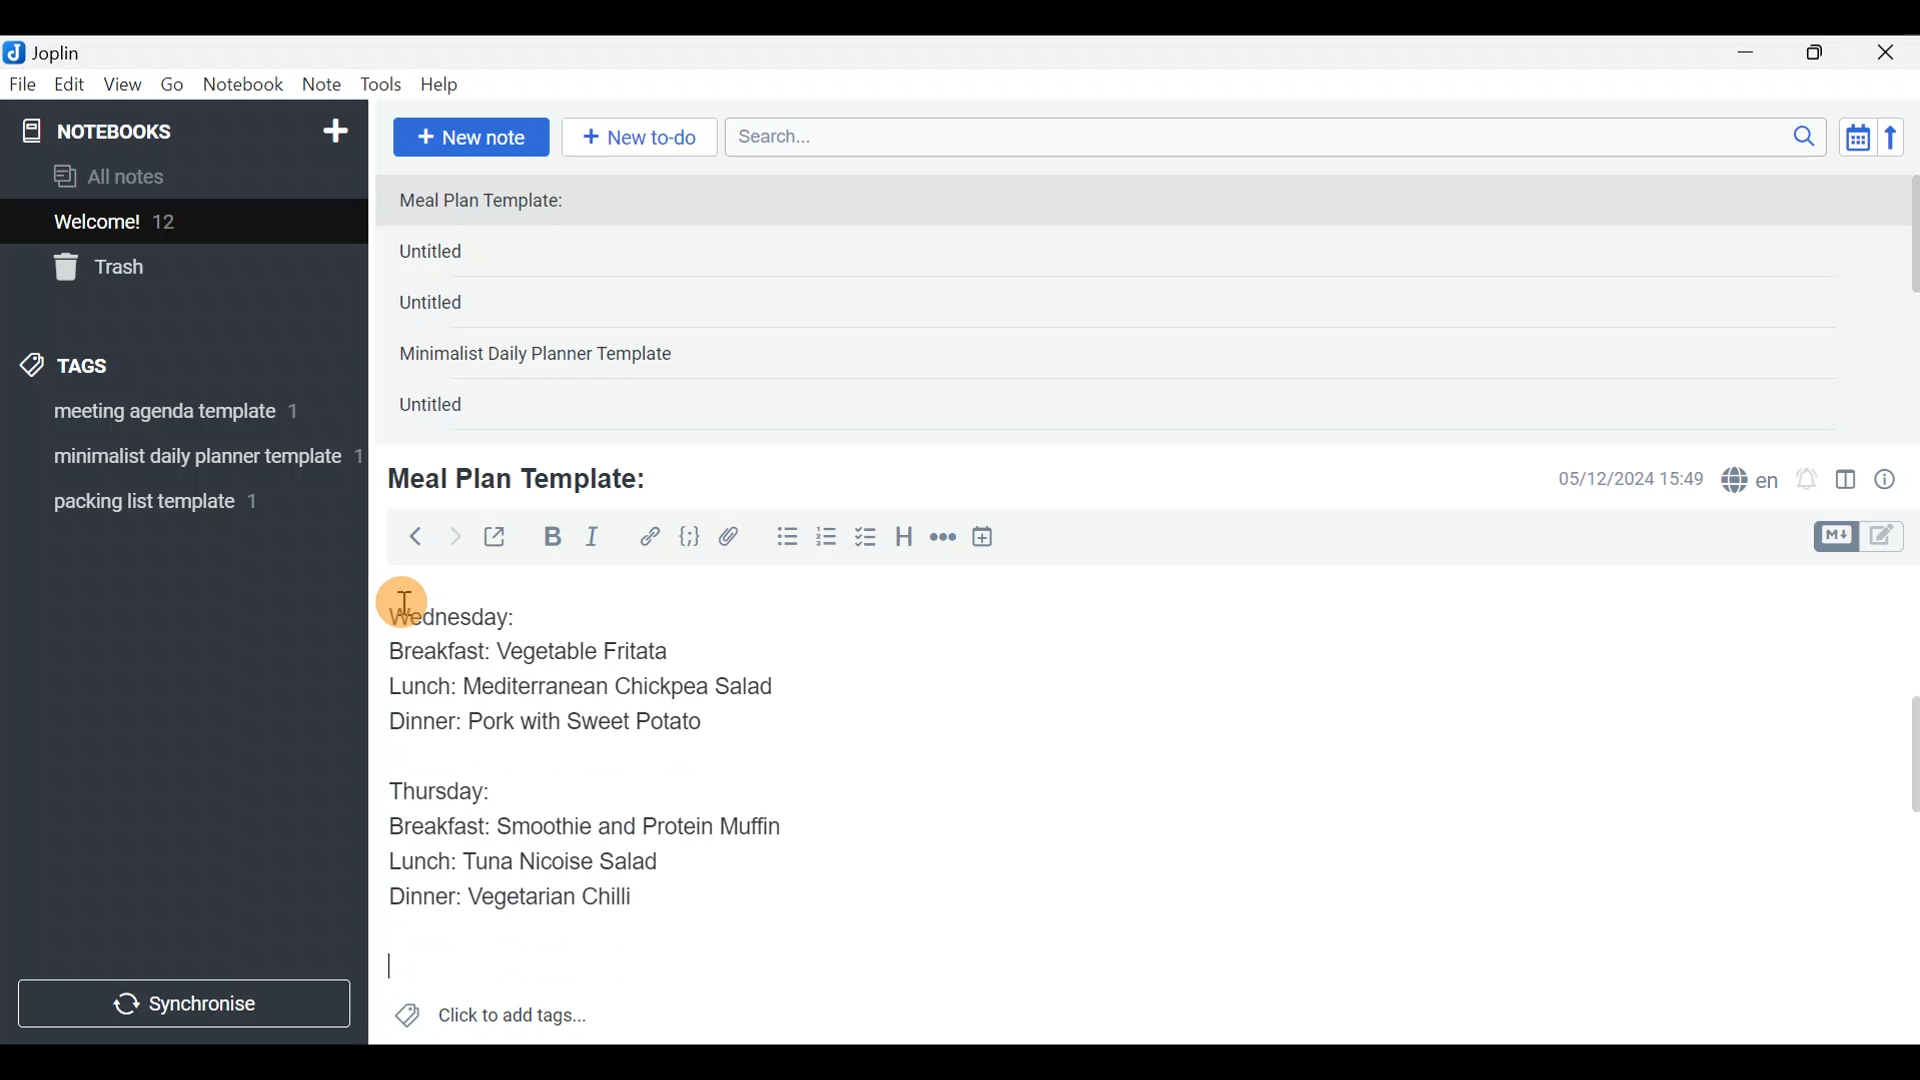 The height and width of the screenshot is (1080, 1920). I want to click on Tag 3, so click(177, 501).